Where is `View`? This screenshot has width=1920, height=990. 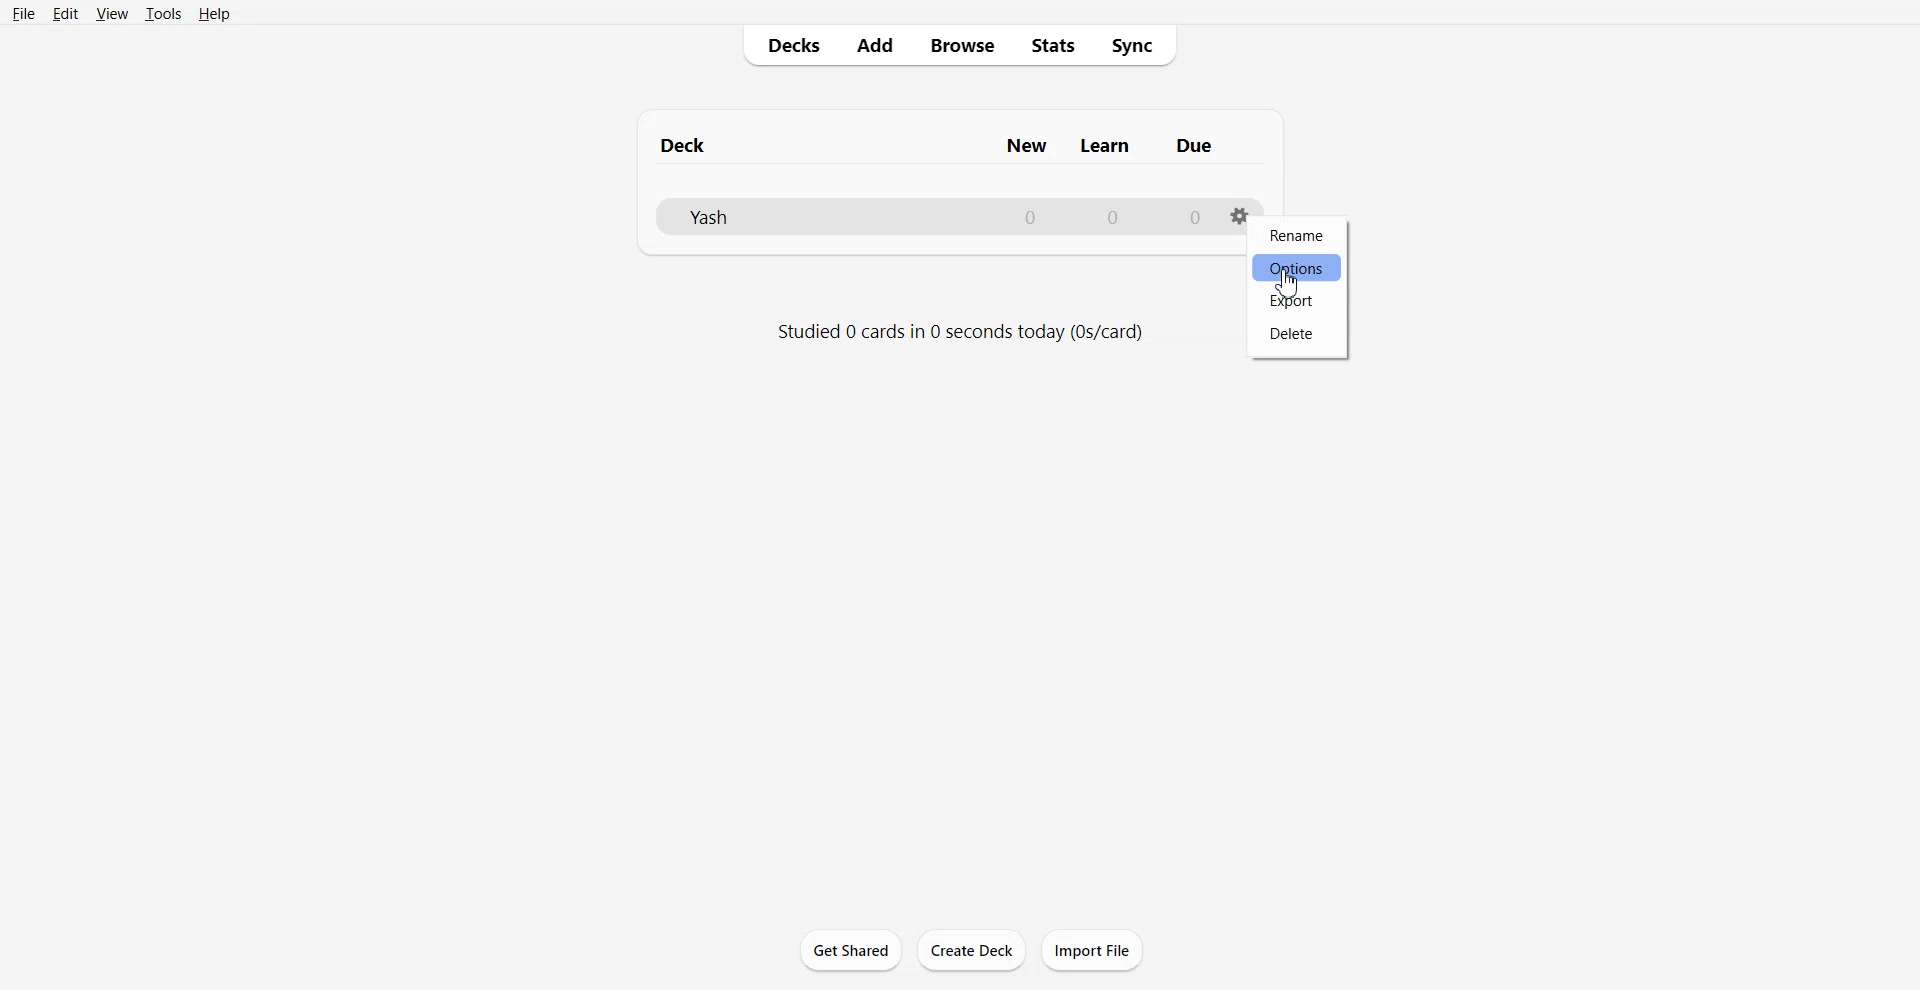 View is located at coordinates (111, 14).